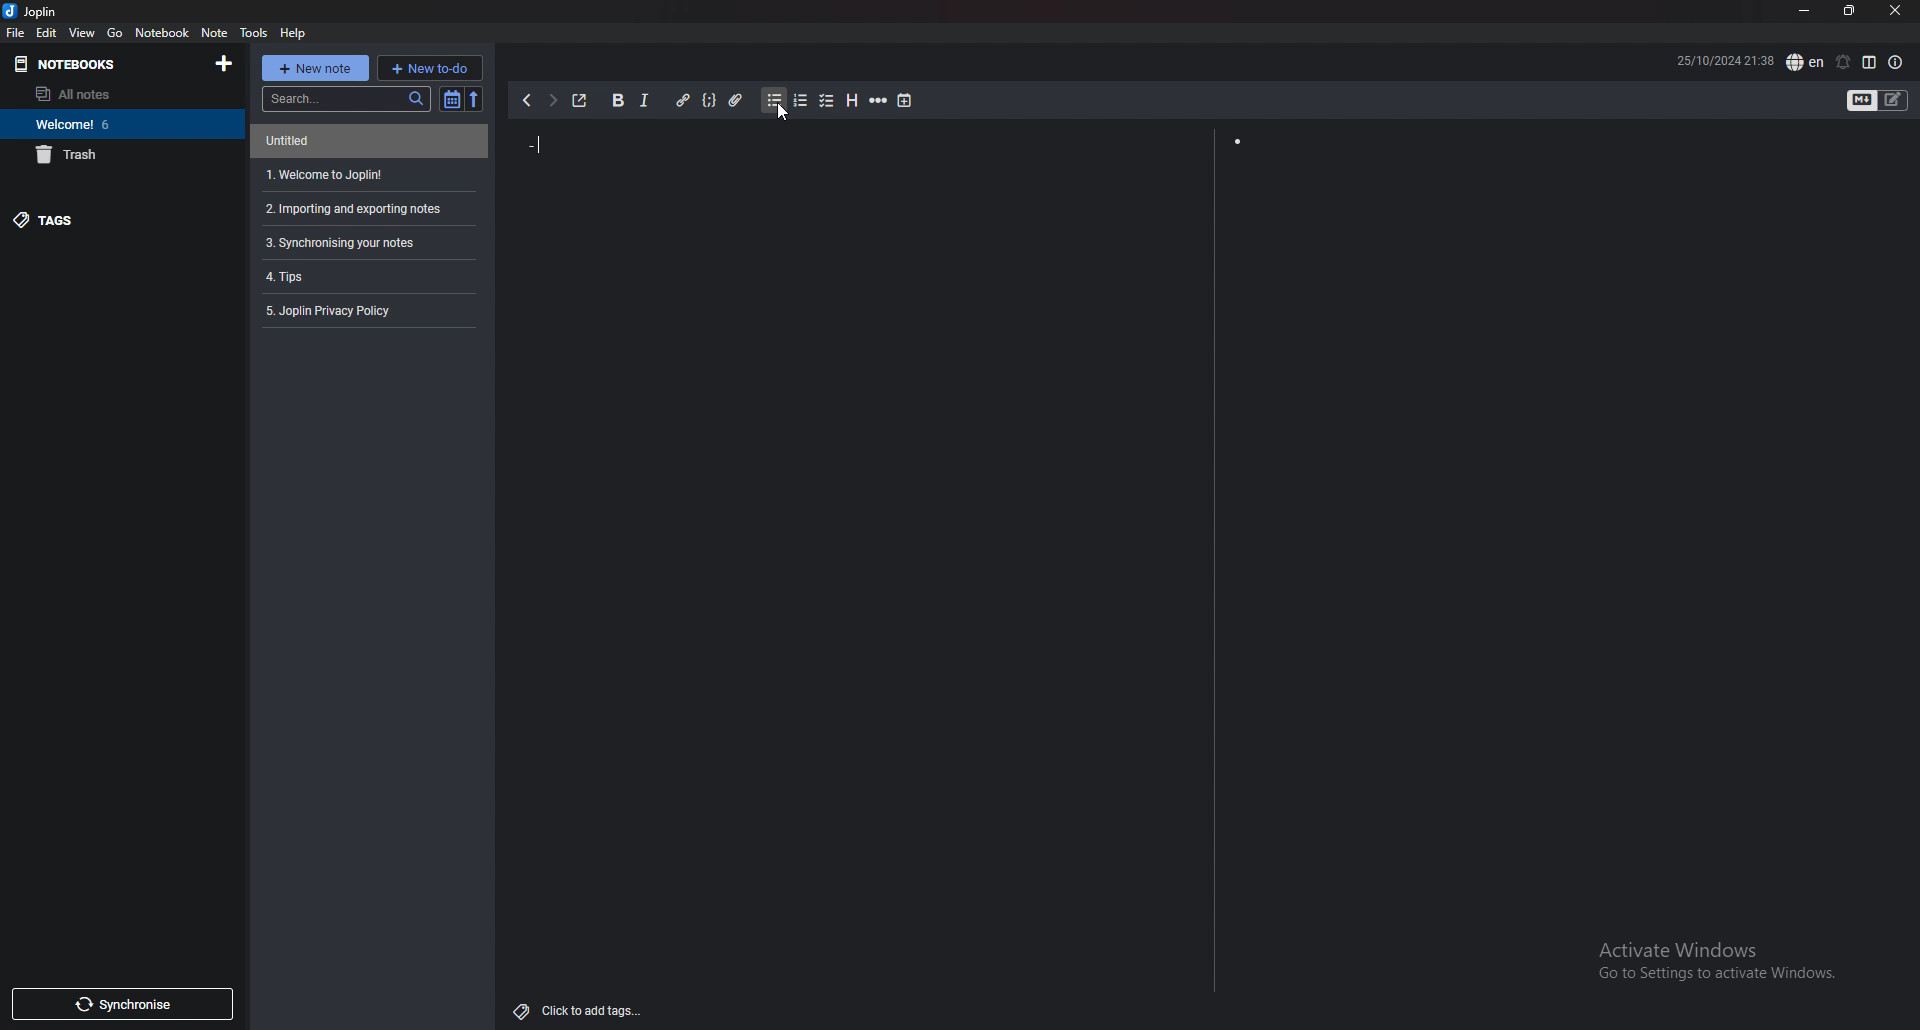 This screenshot has height=1030, width=1920. Describe the element at coordinates (338, 308) in the screenshot. I see `Joplin privacy policy` at that location.